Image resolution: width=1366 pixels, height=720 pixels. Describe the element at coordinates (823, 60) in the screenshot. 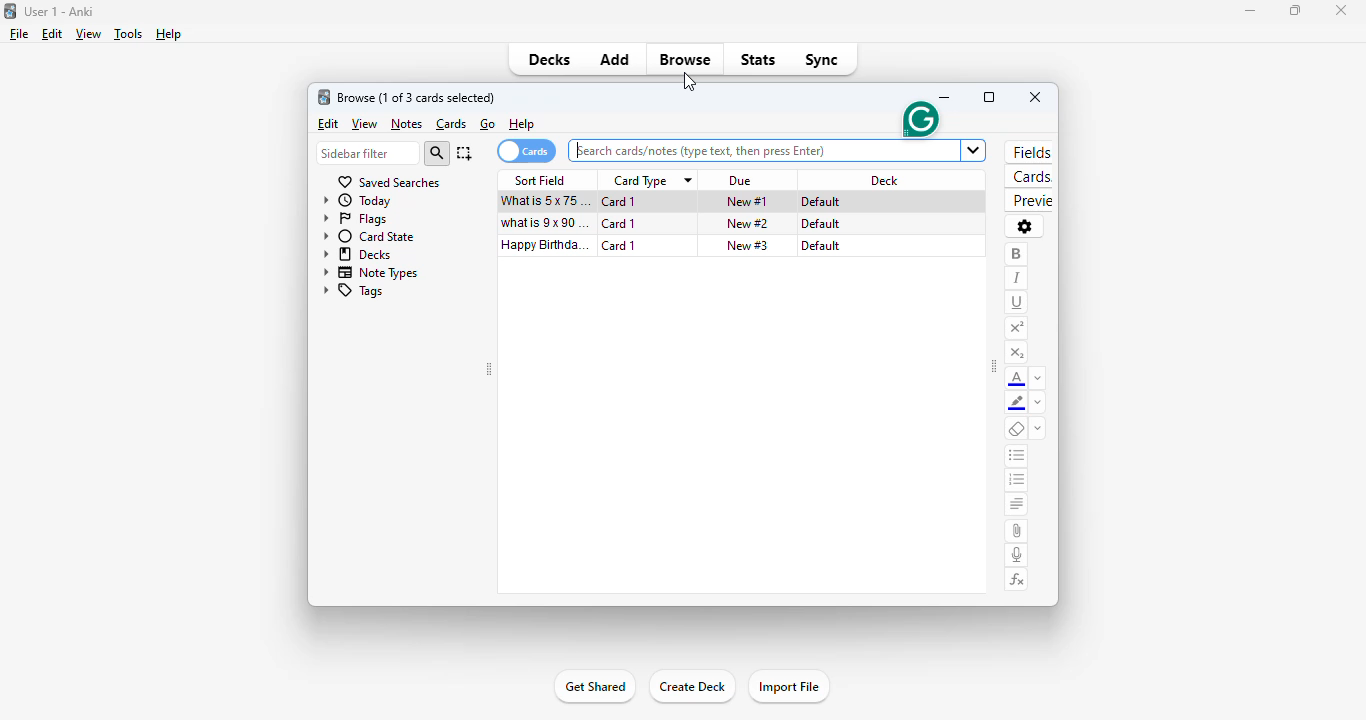

I see `sync` at that location.